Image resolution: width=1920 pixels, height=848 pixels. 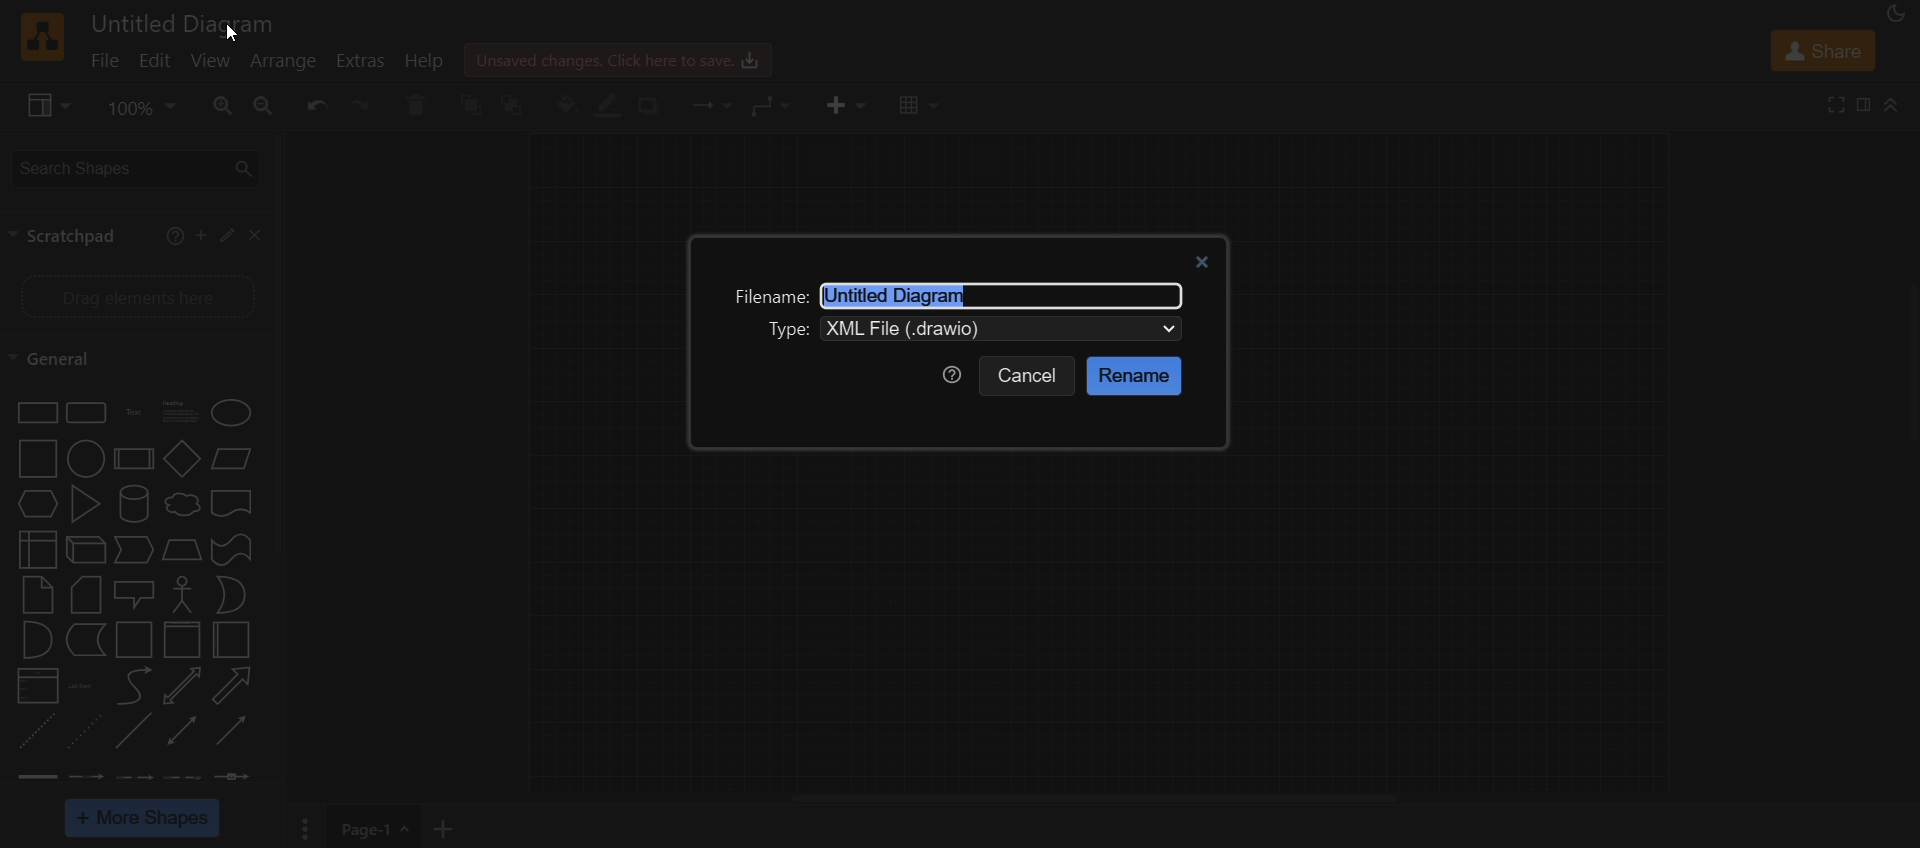 What do you see at coordinates (226, 234) in the screenshot?
I see `edit` at bounding box center [226, 234].